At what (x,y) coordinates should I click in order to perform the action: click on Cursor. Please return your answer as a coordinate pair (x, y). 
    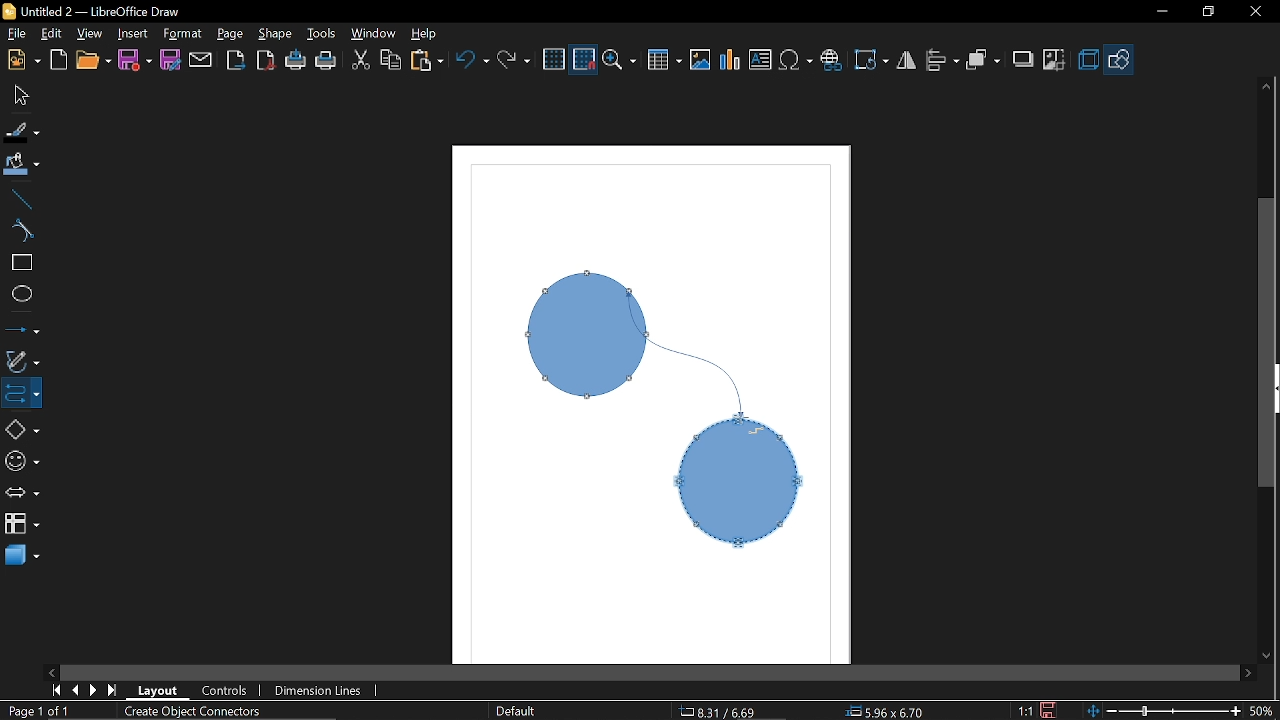
    Looking at the image, I should click on (749, 429).